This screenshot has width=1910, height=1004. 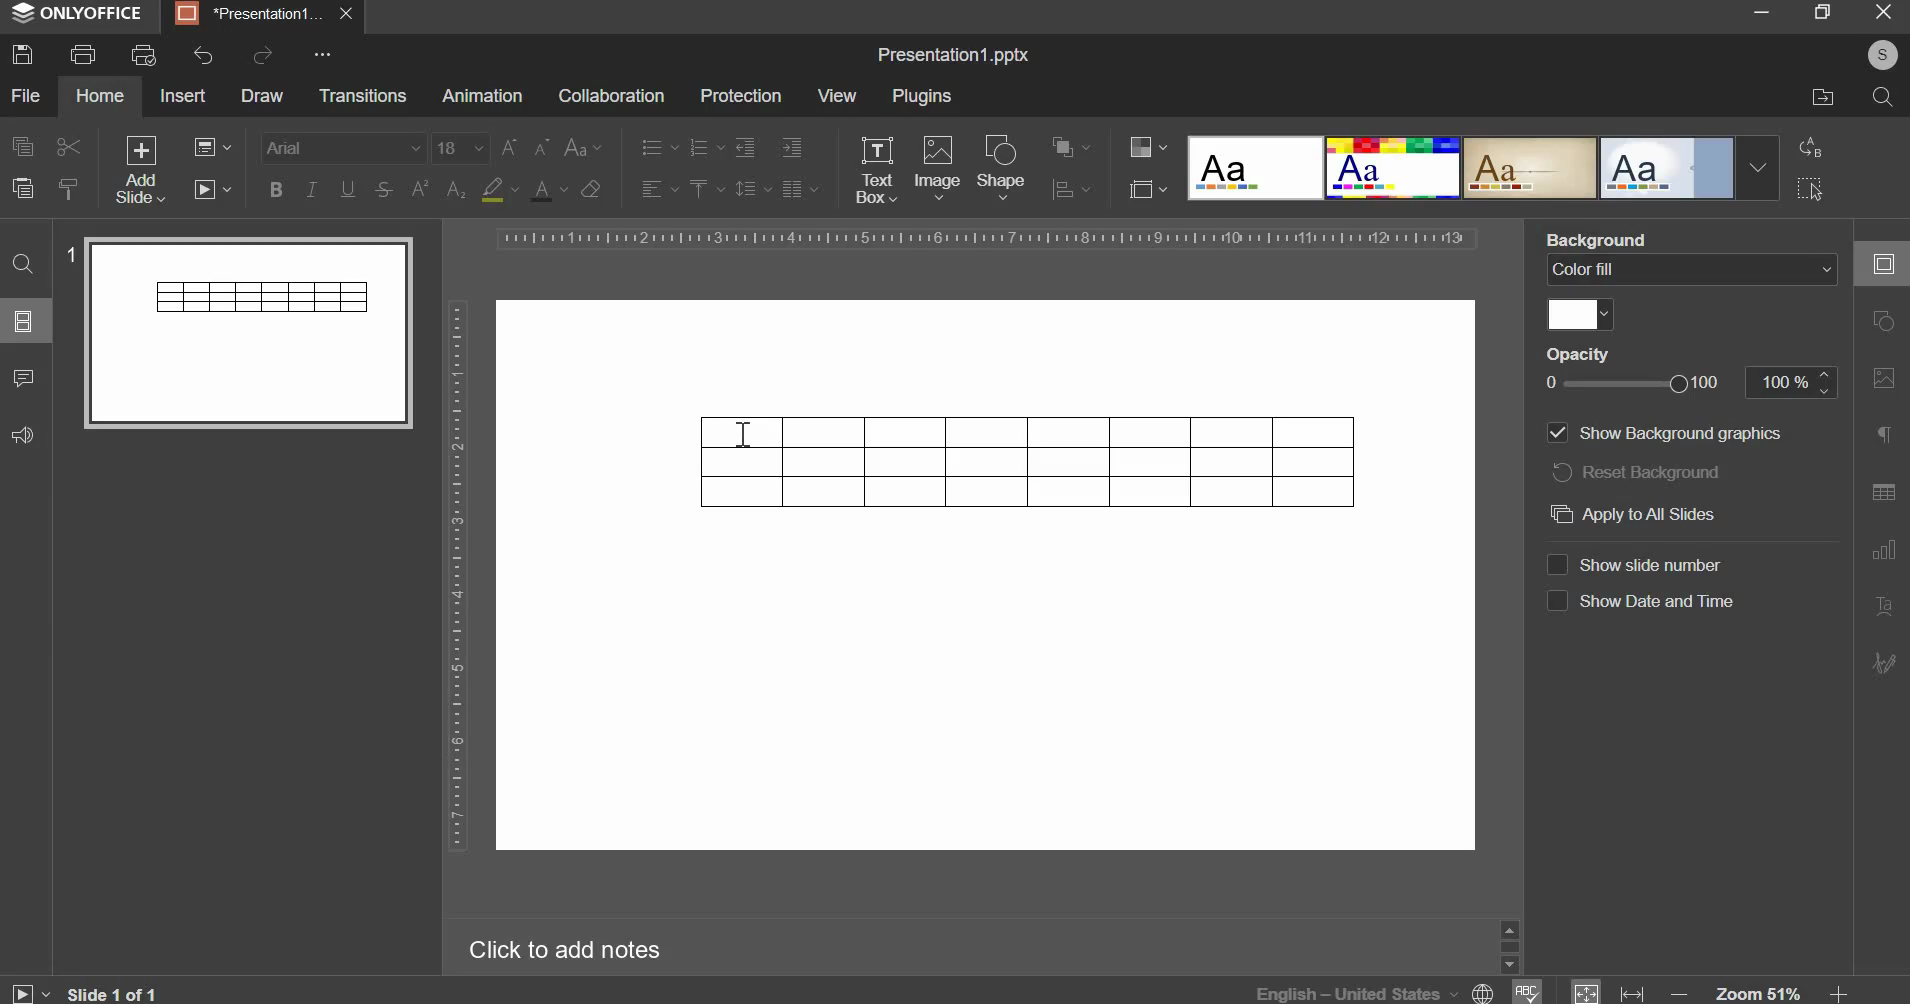 I want to click on horizontal alignment, so click(x=658, y=189).